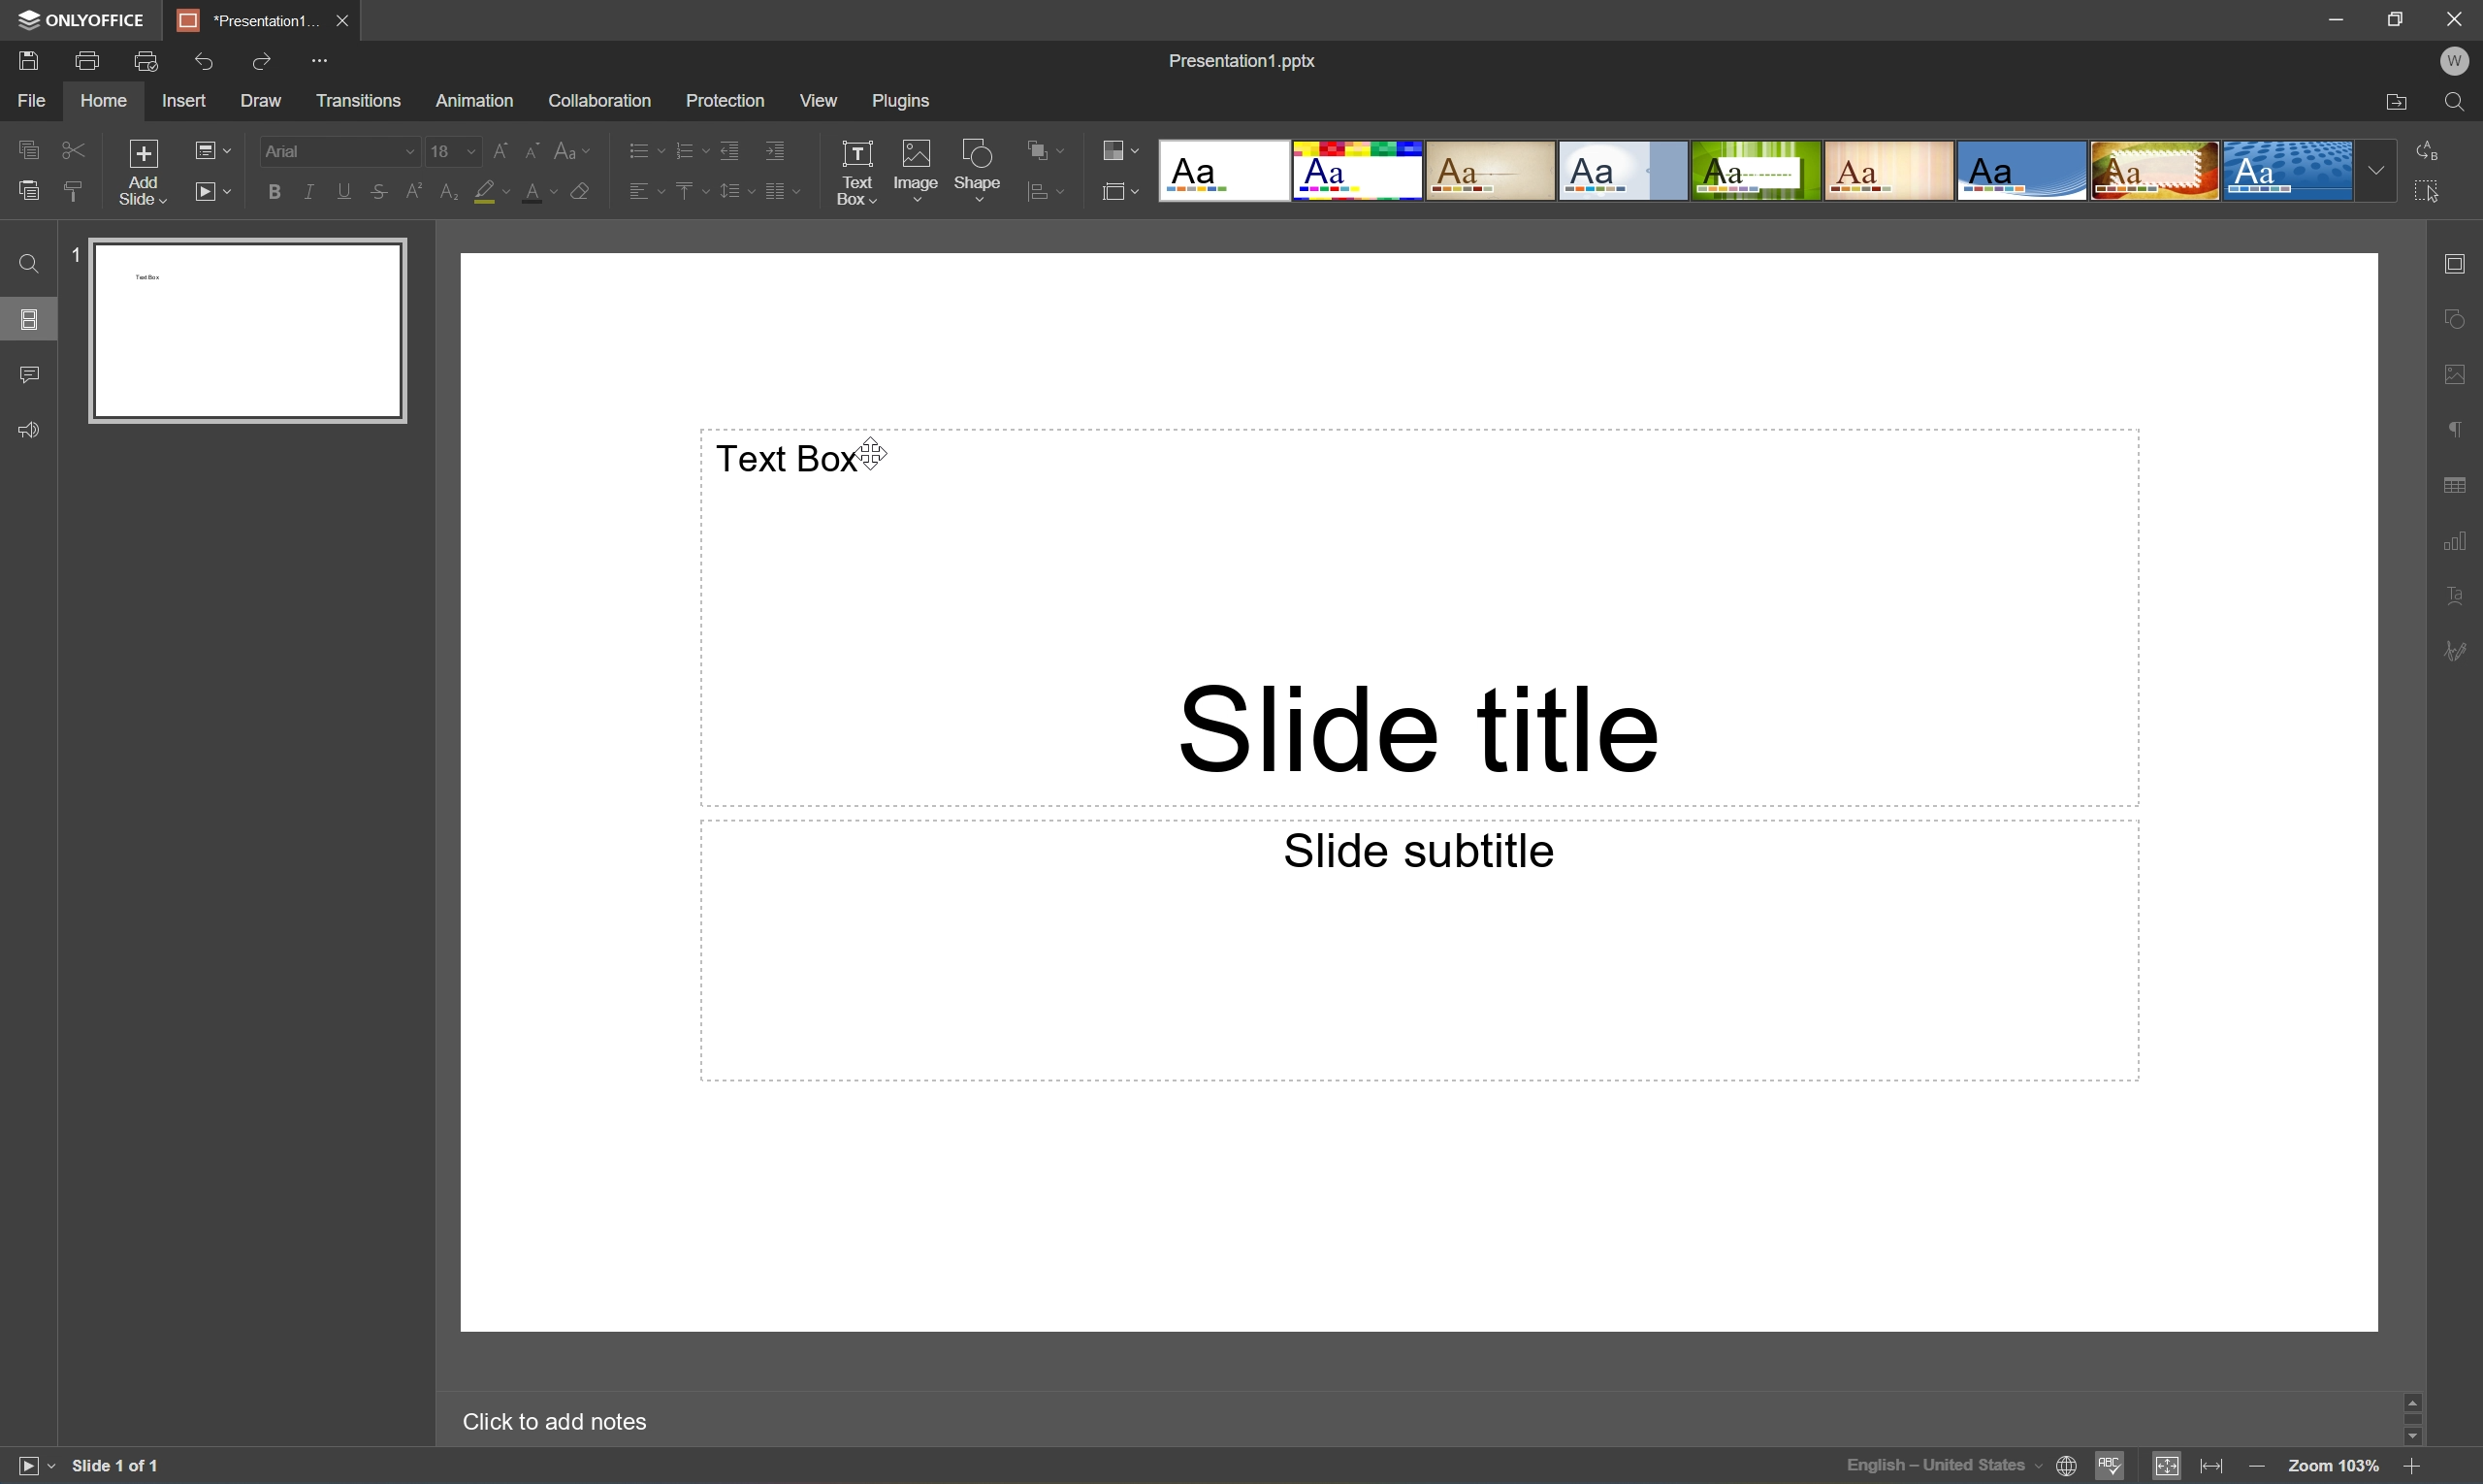  What do you see at coordinates (2460, 63) in the screenshot?
I see `W` at bounding box center [2460, 63].